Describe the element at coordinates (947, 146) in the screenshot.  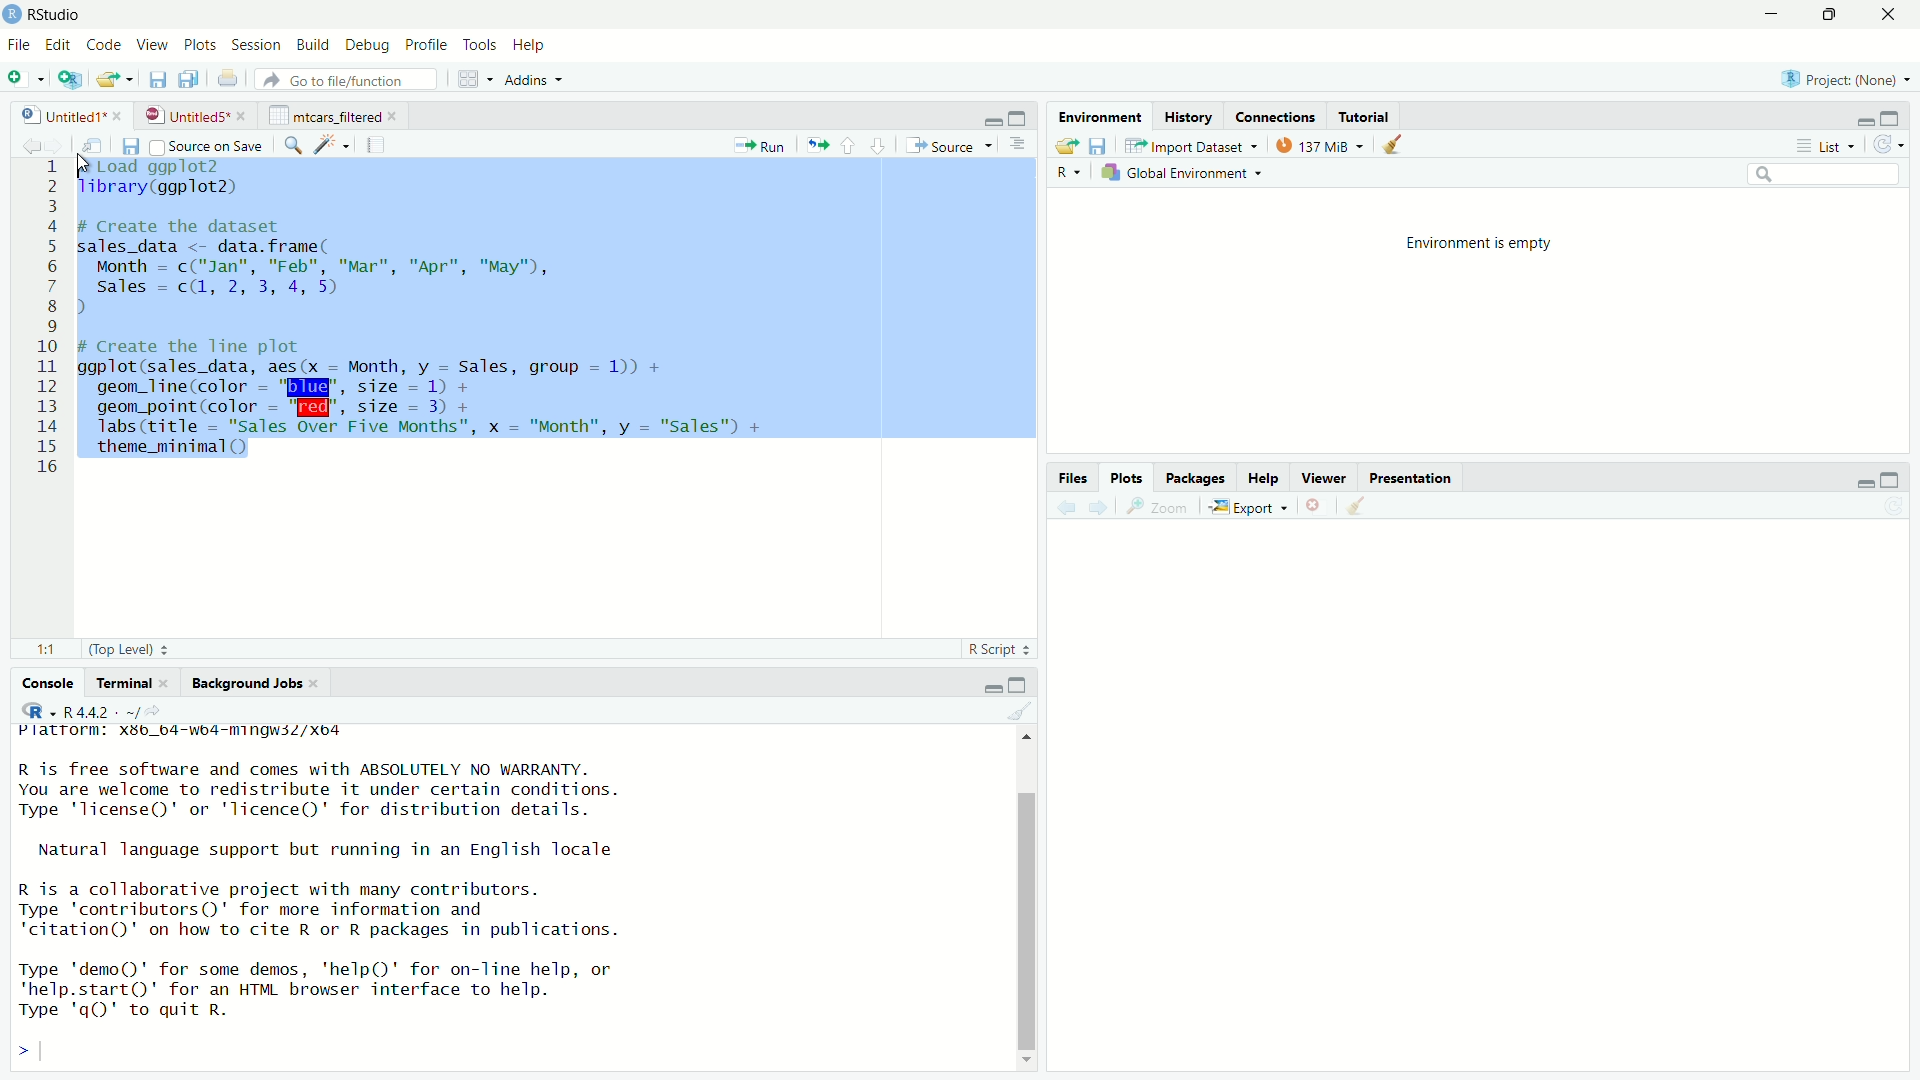
I see `source` at that location.